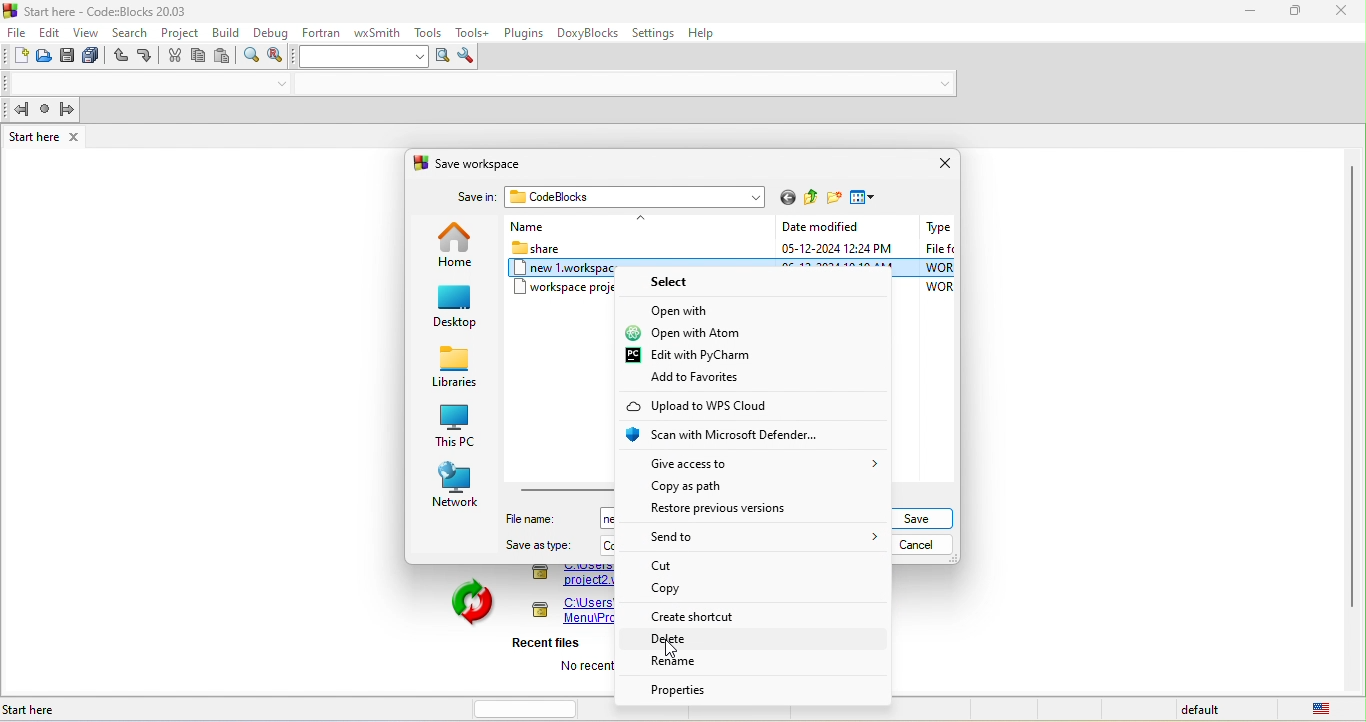 The height and width of the screenshot is (722, 1366). Describe the element at coordinates (456, 244) in the screenshot. I see `home` at that location.